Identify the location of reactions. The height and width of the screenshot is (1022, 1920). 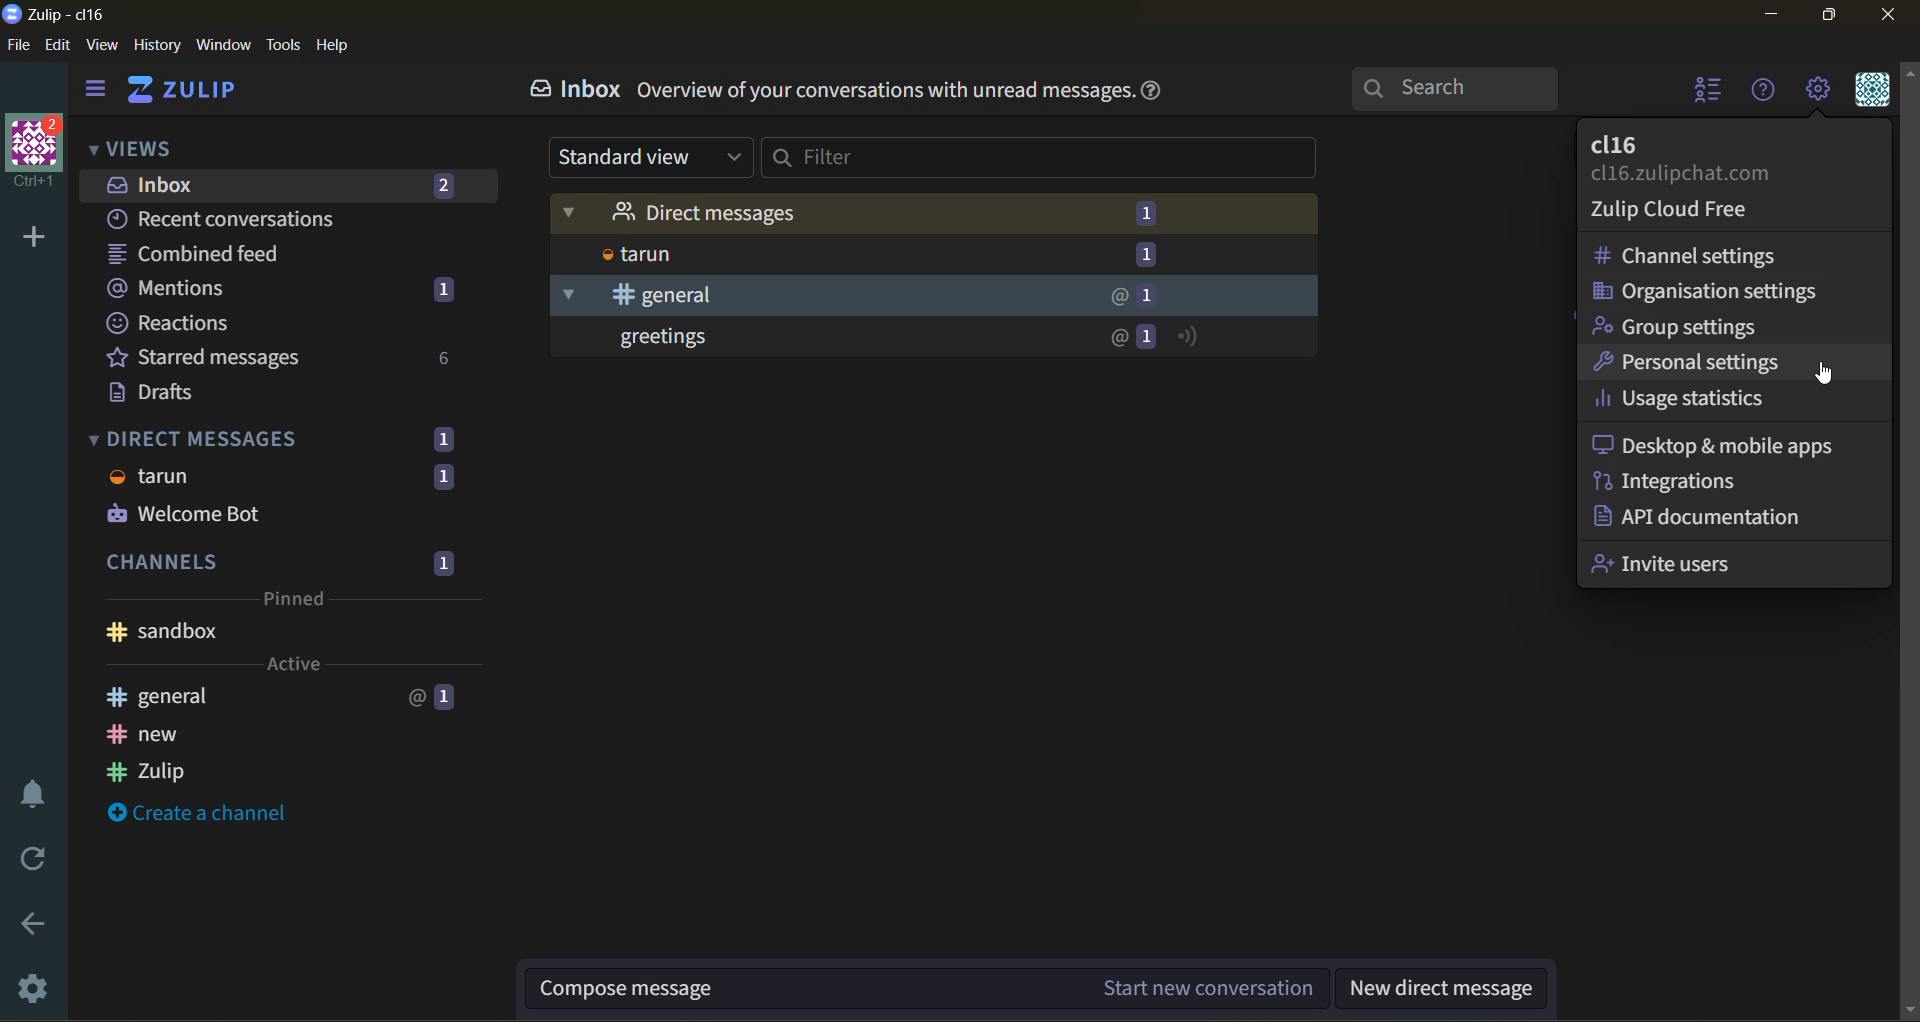
(273, 325).